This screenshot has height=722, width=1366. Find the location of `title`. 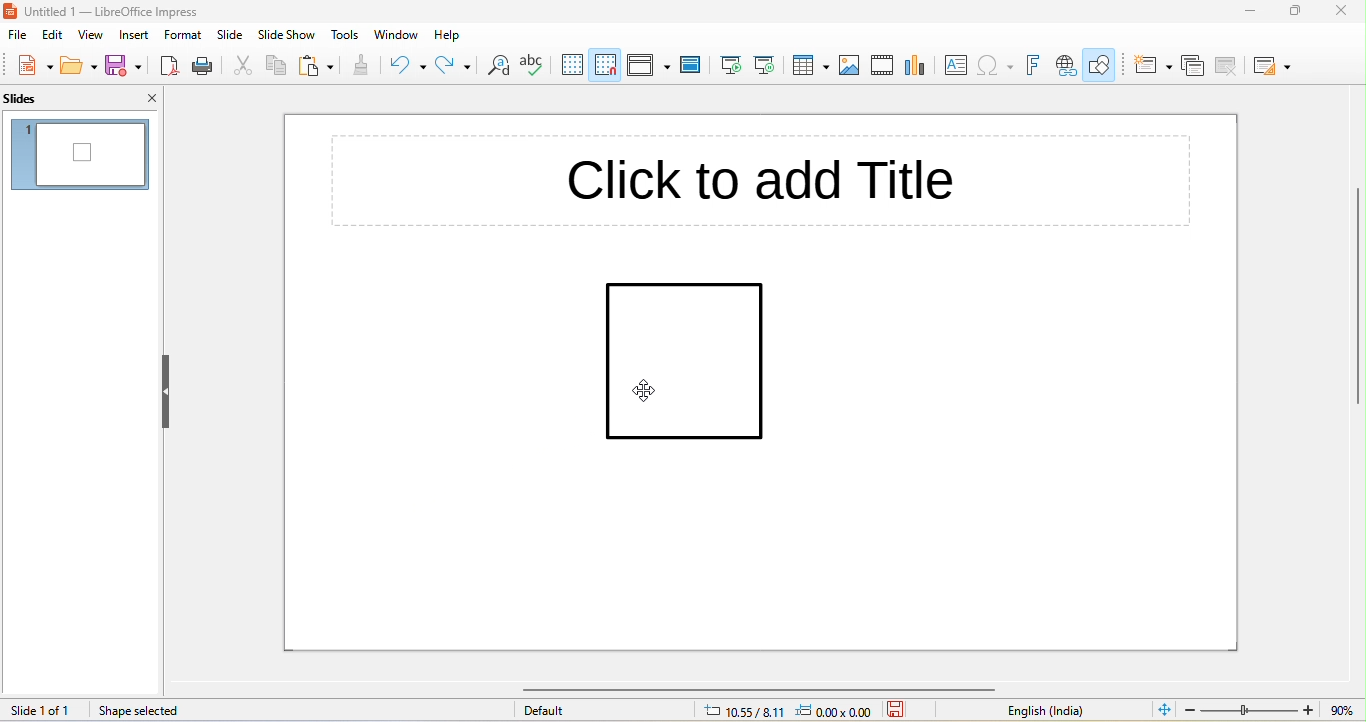

title is located at coordinates (114, 11).